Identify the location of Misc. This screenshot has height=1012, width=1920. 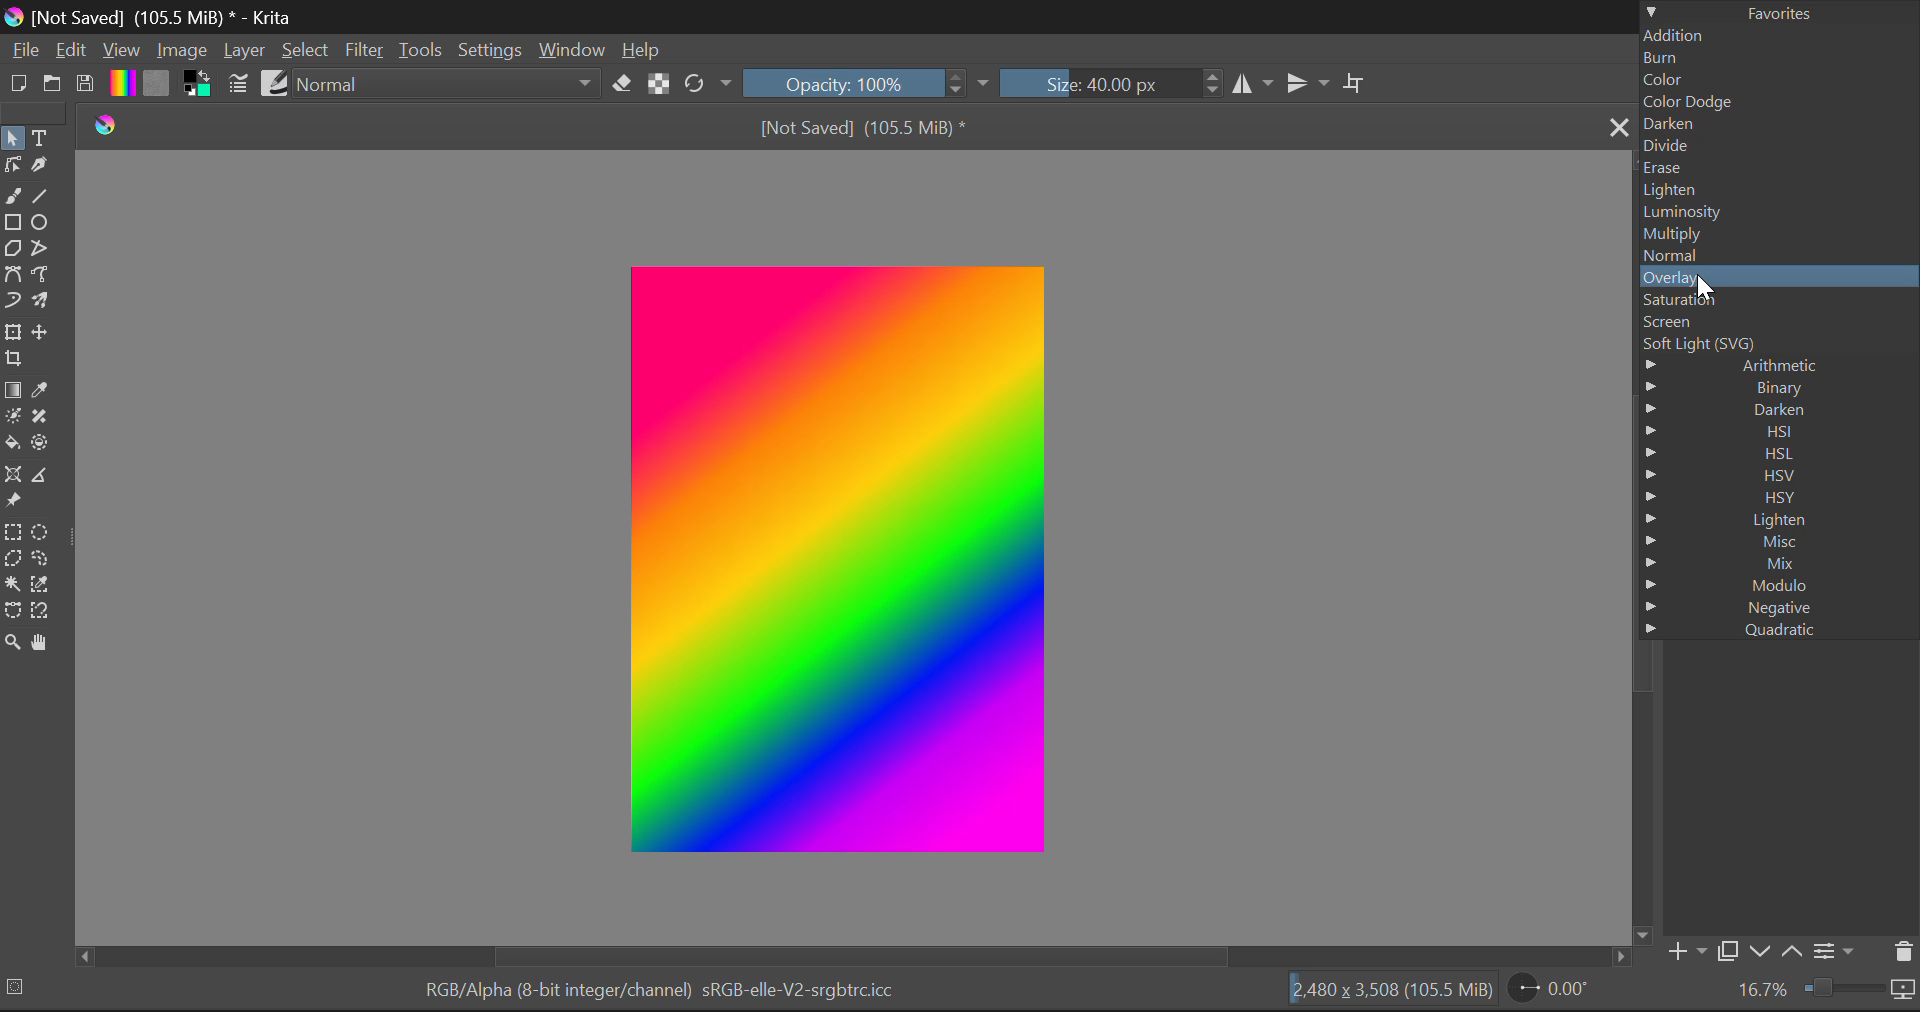
(1778, 542).